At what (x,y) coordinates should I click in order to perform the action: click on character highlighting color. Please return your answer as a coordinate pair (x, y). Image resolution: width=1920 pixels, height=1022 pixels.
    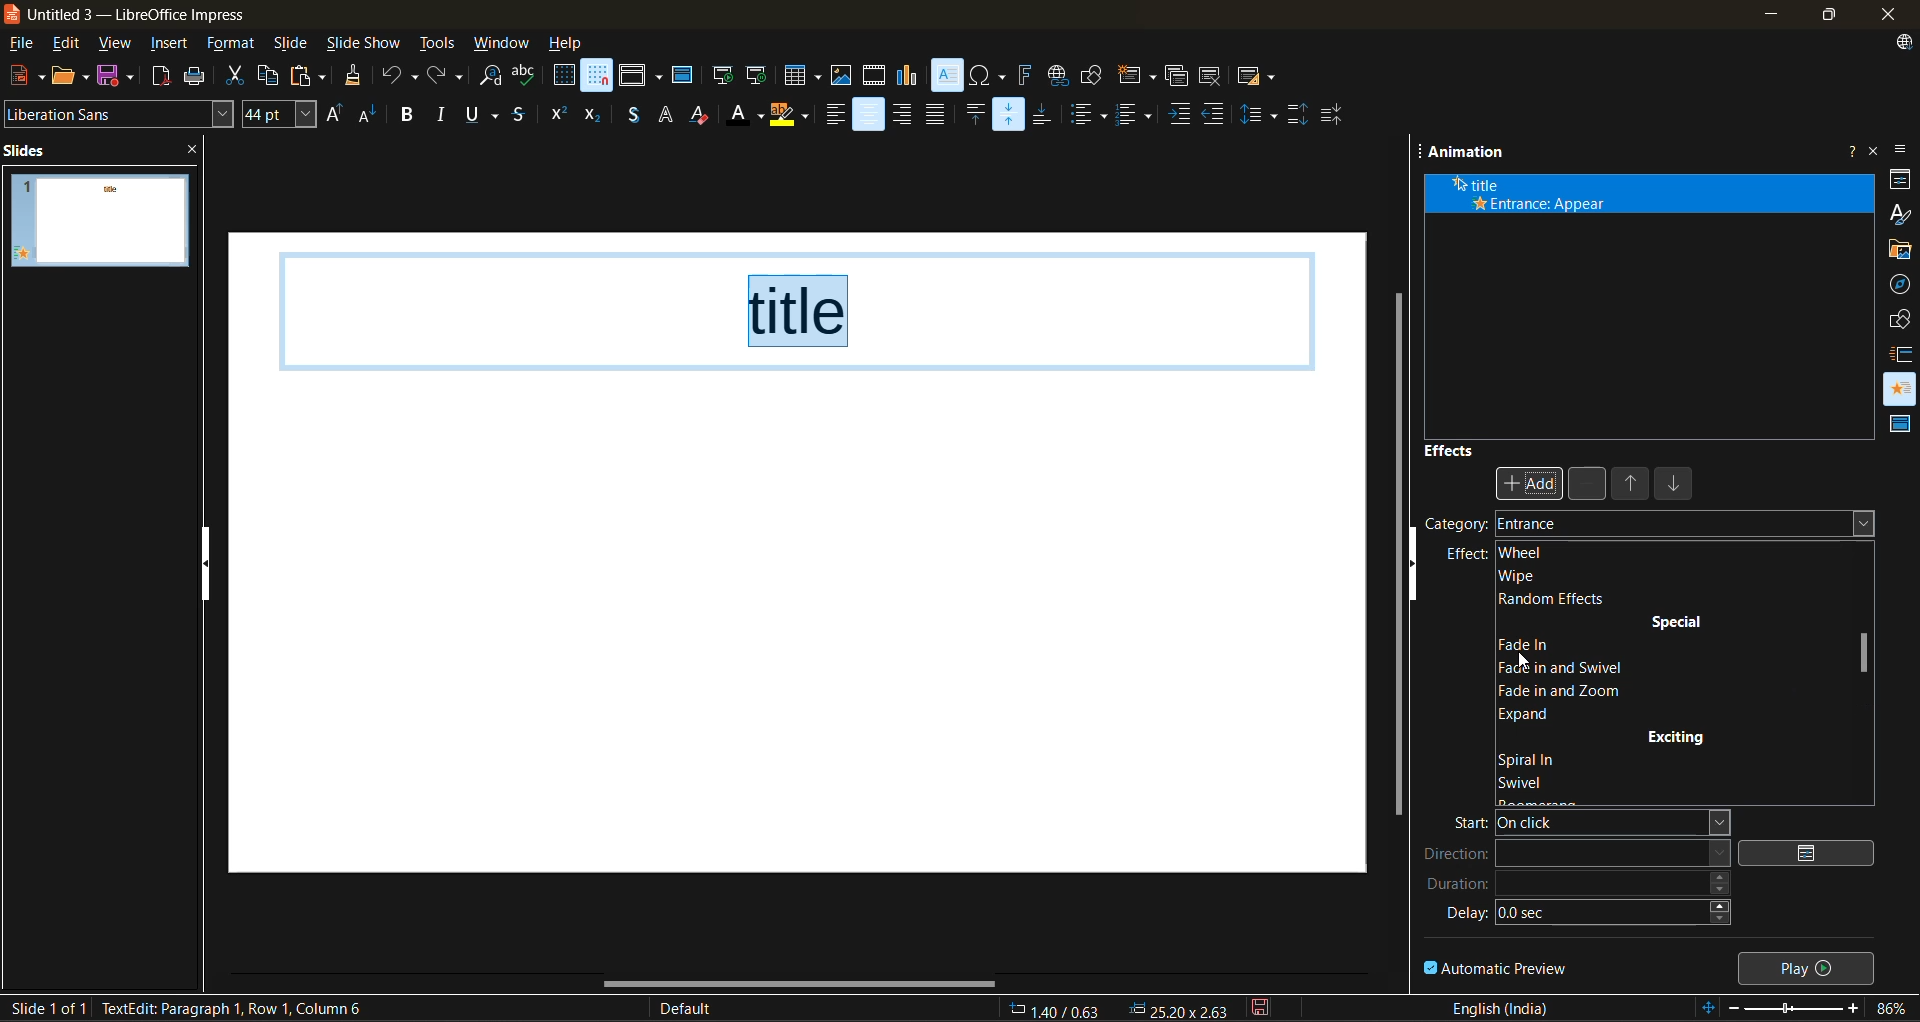
    Looking at the image, I should click on (791, 115).